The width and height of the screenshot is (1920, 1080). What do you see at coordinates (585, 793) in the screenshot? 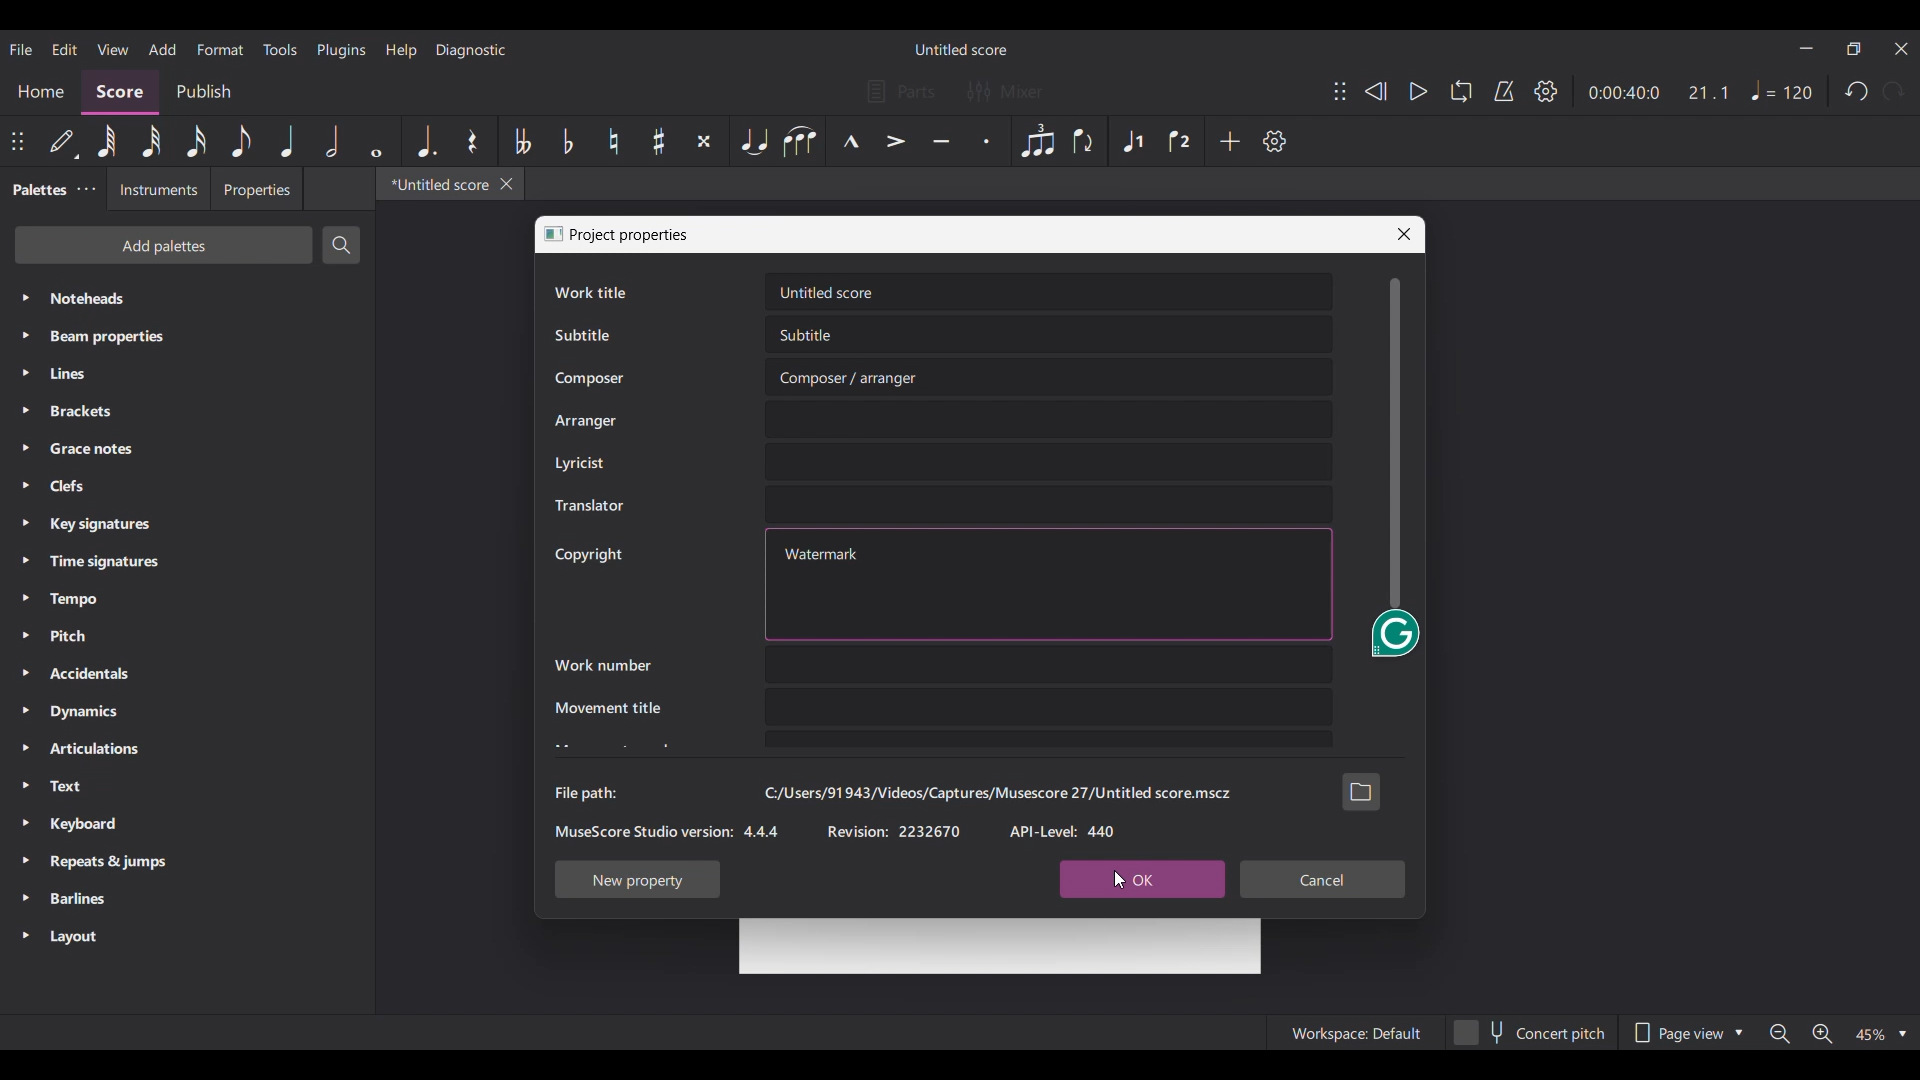
I see `File path:` at bounding box center [585, 793].